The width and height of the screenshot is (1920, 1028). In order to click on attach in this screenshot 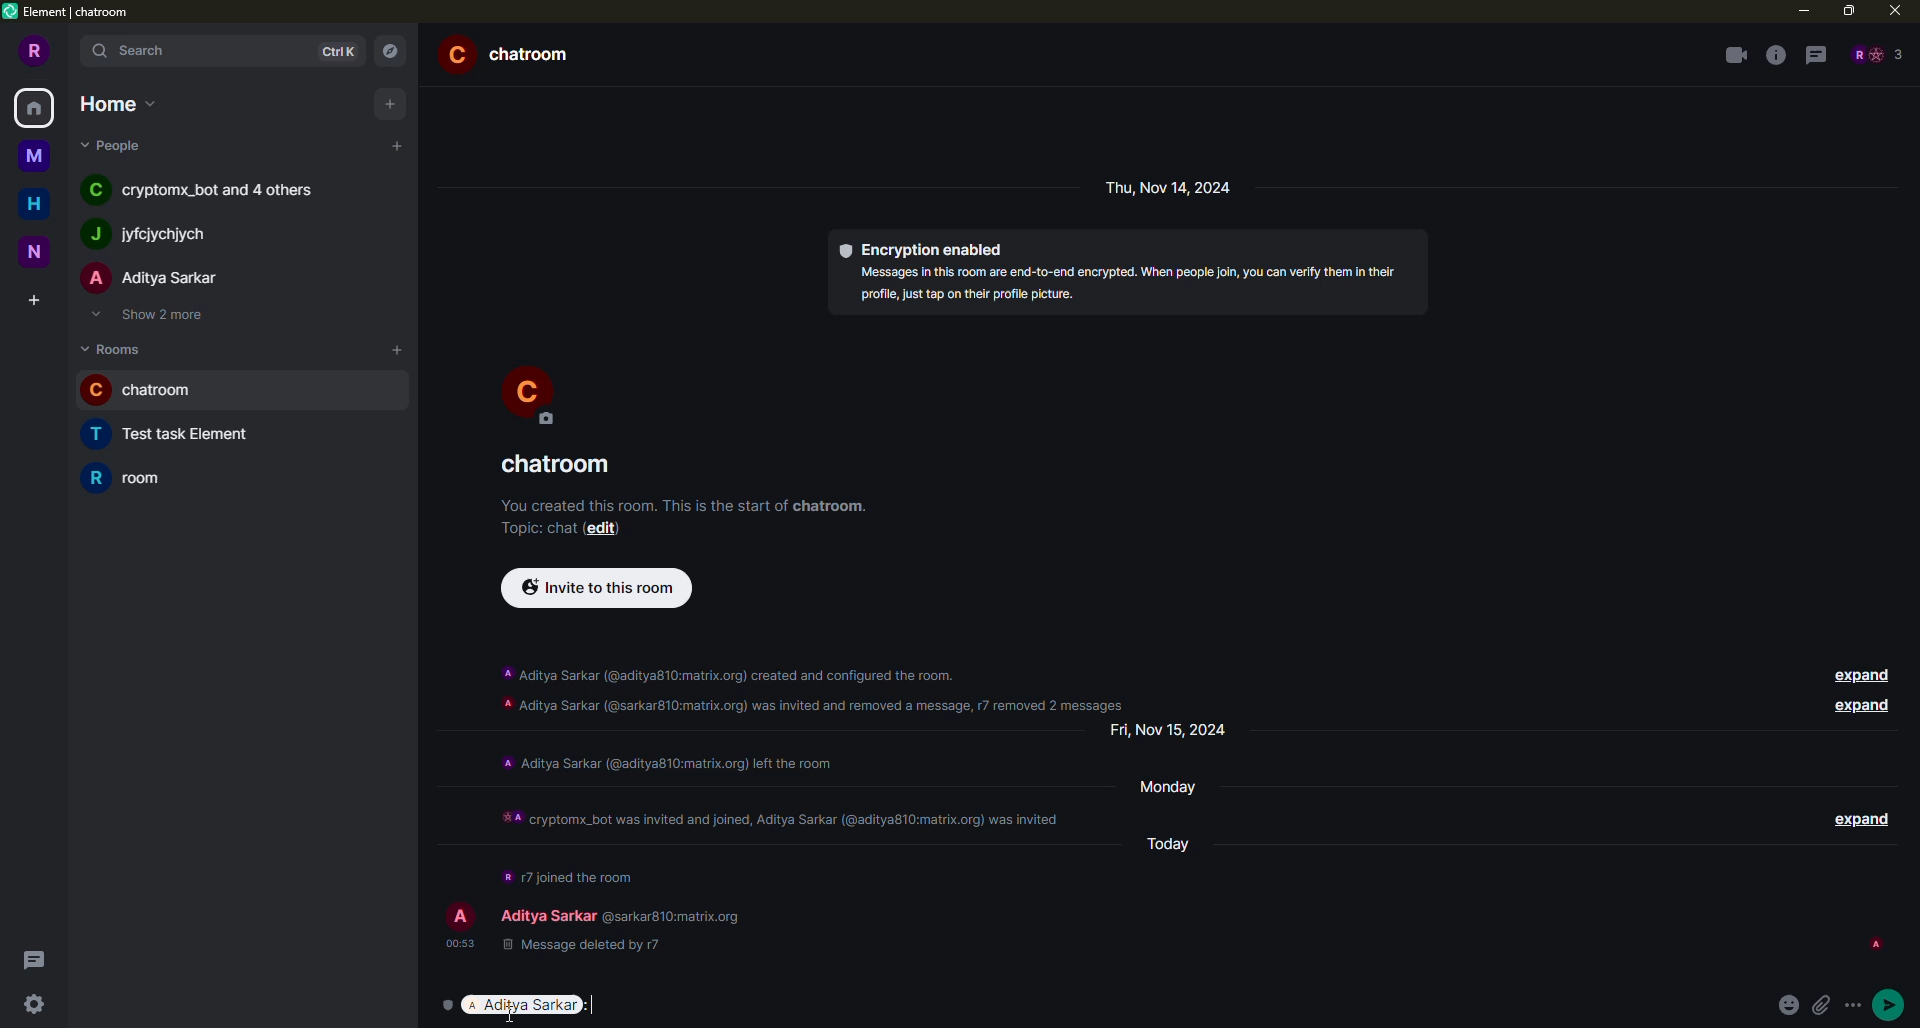, I will do `click(1827, 1006)`.